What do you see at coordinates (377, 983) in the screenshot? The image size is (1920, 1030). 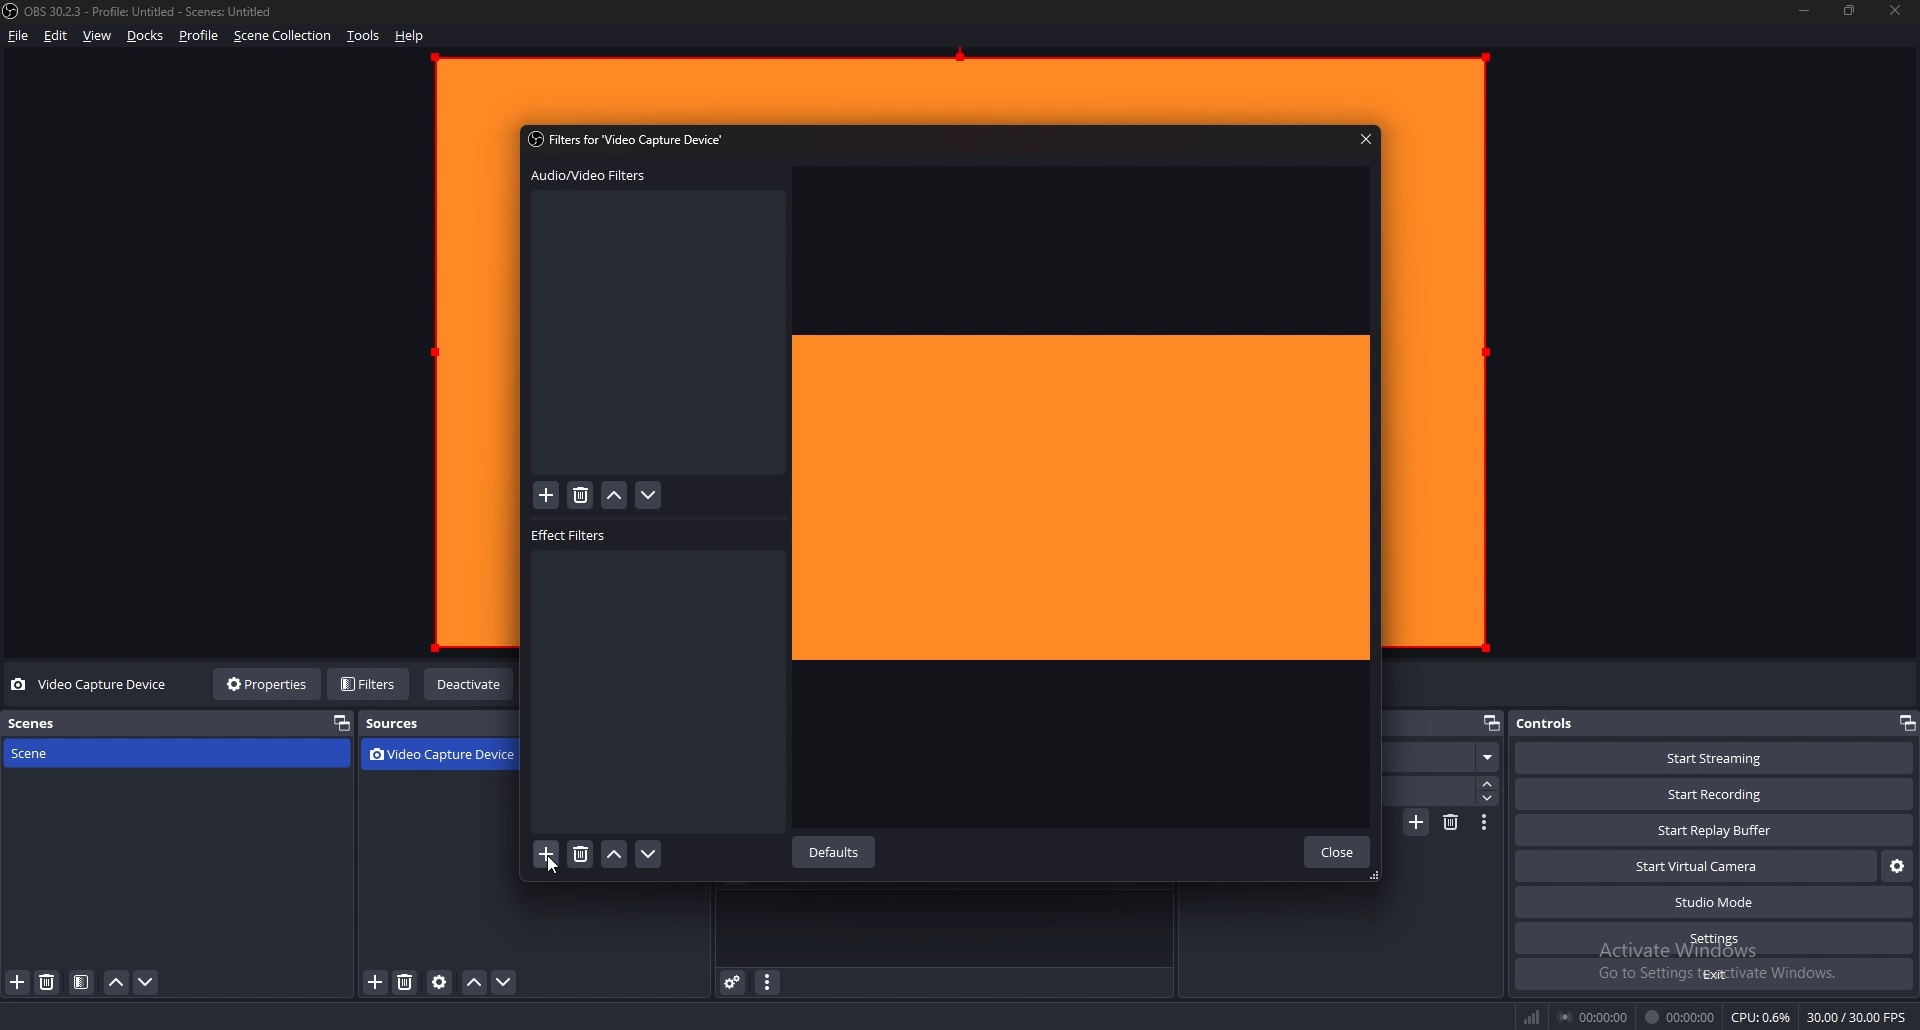 I see `add source` at bounding box center [377, 983].